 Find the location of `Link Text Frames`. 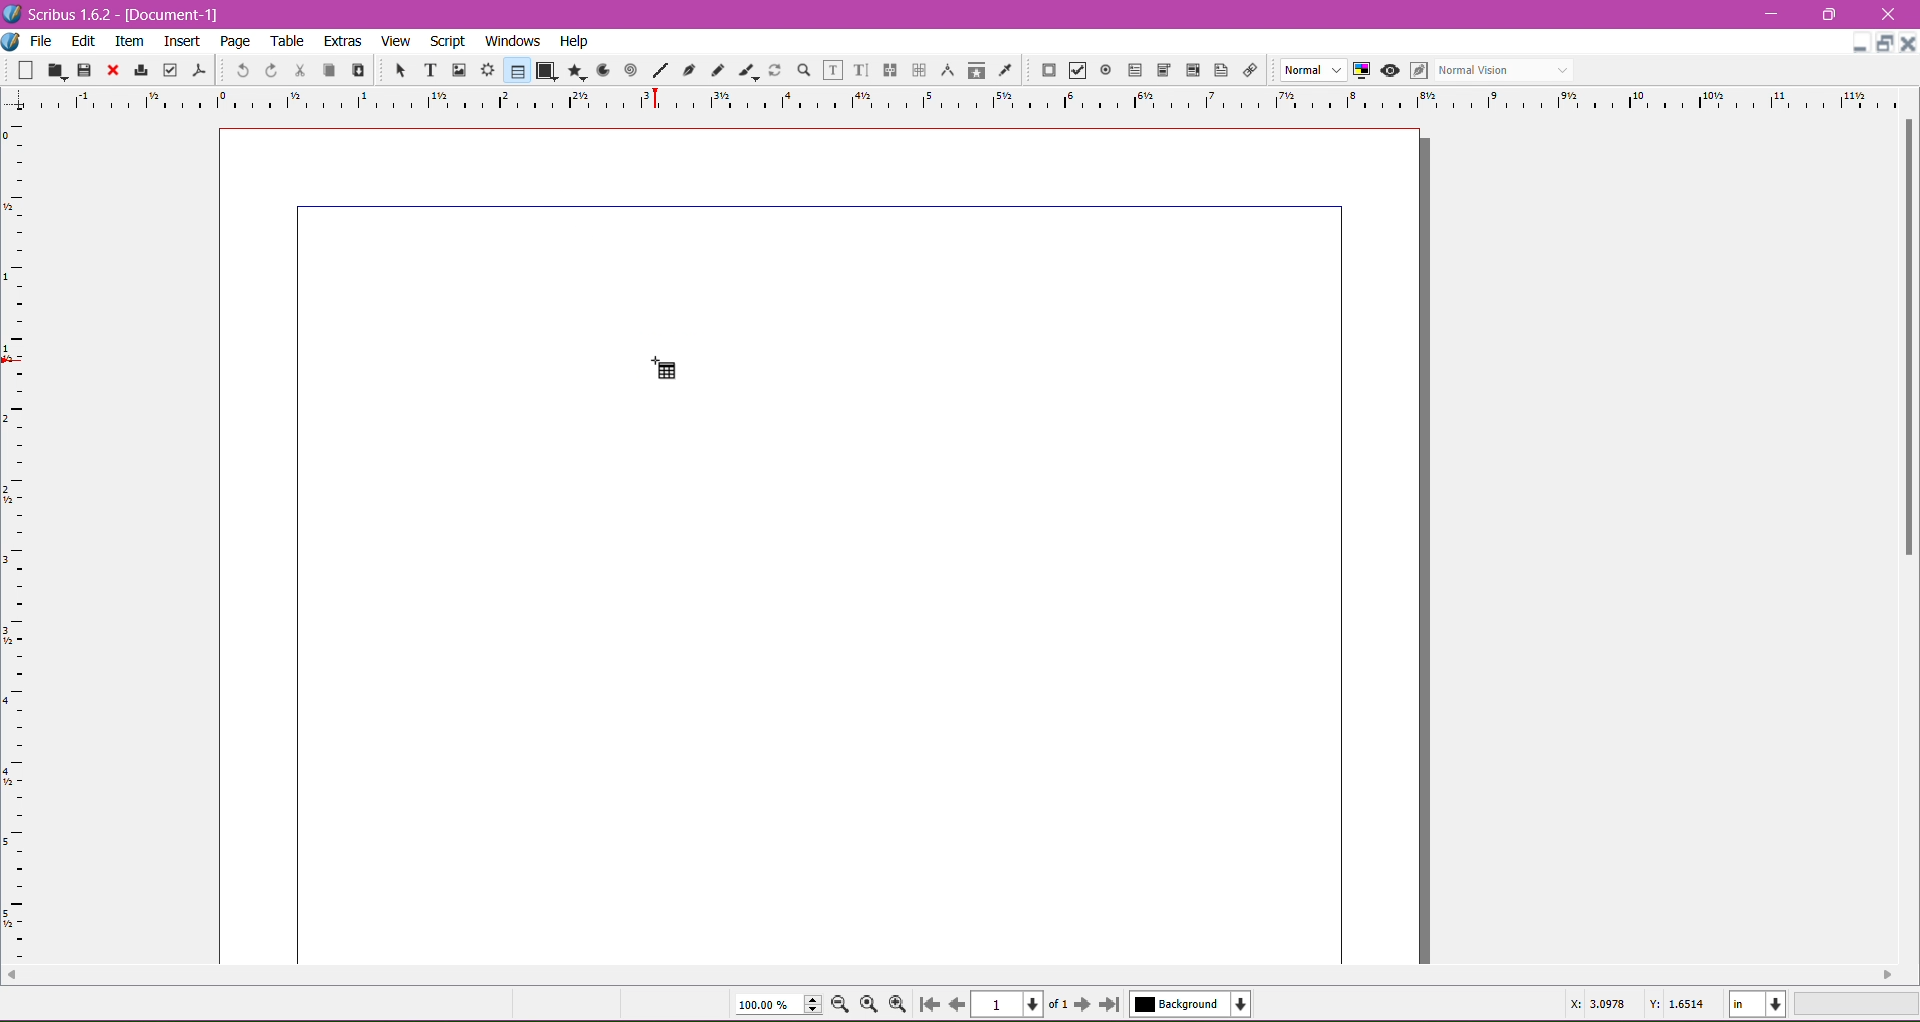

Link Text Frames is located at coordinates (888, 70).